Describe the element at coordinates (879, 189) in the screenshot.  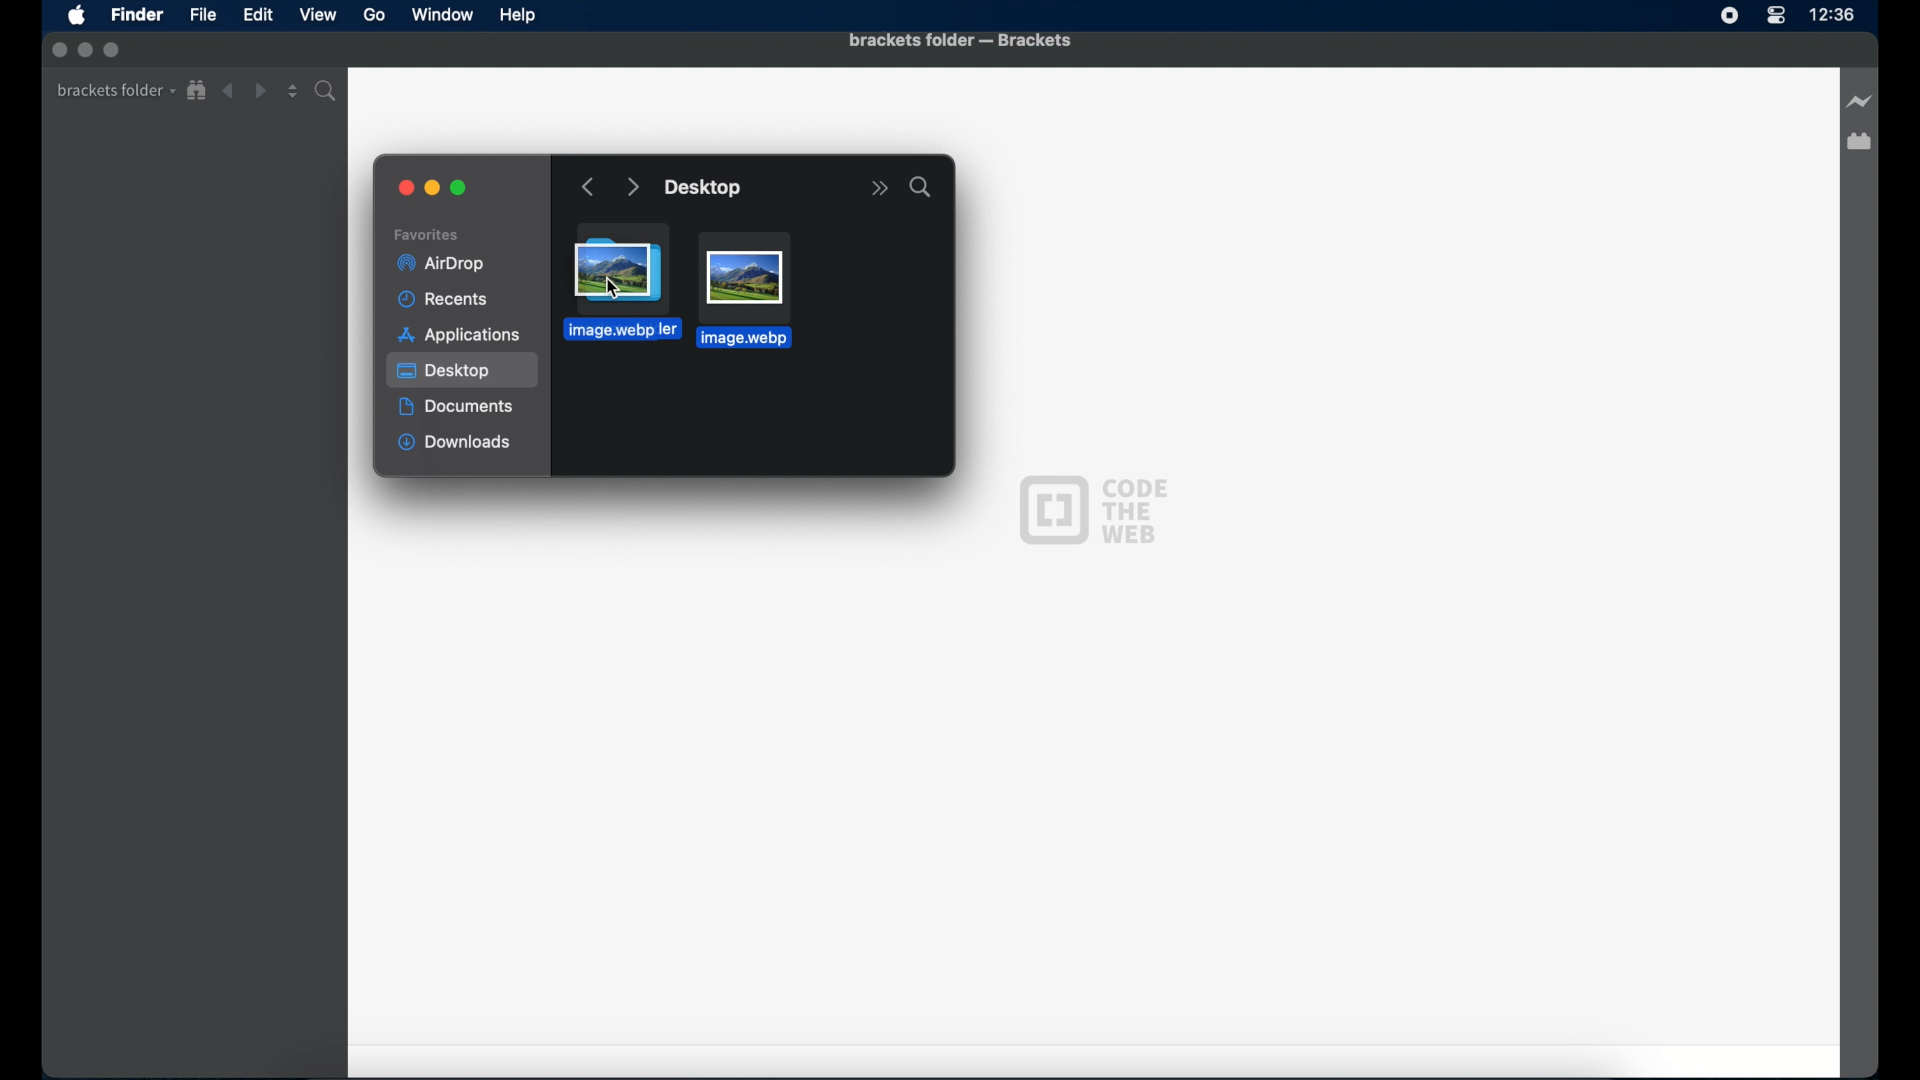
I see `more options` at that location.